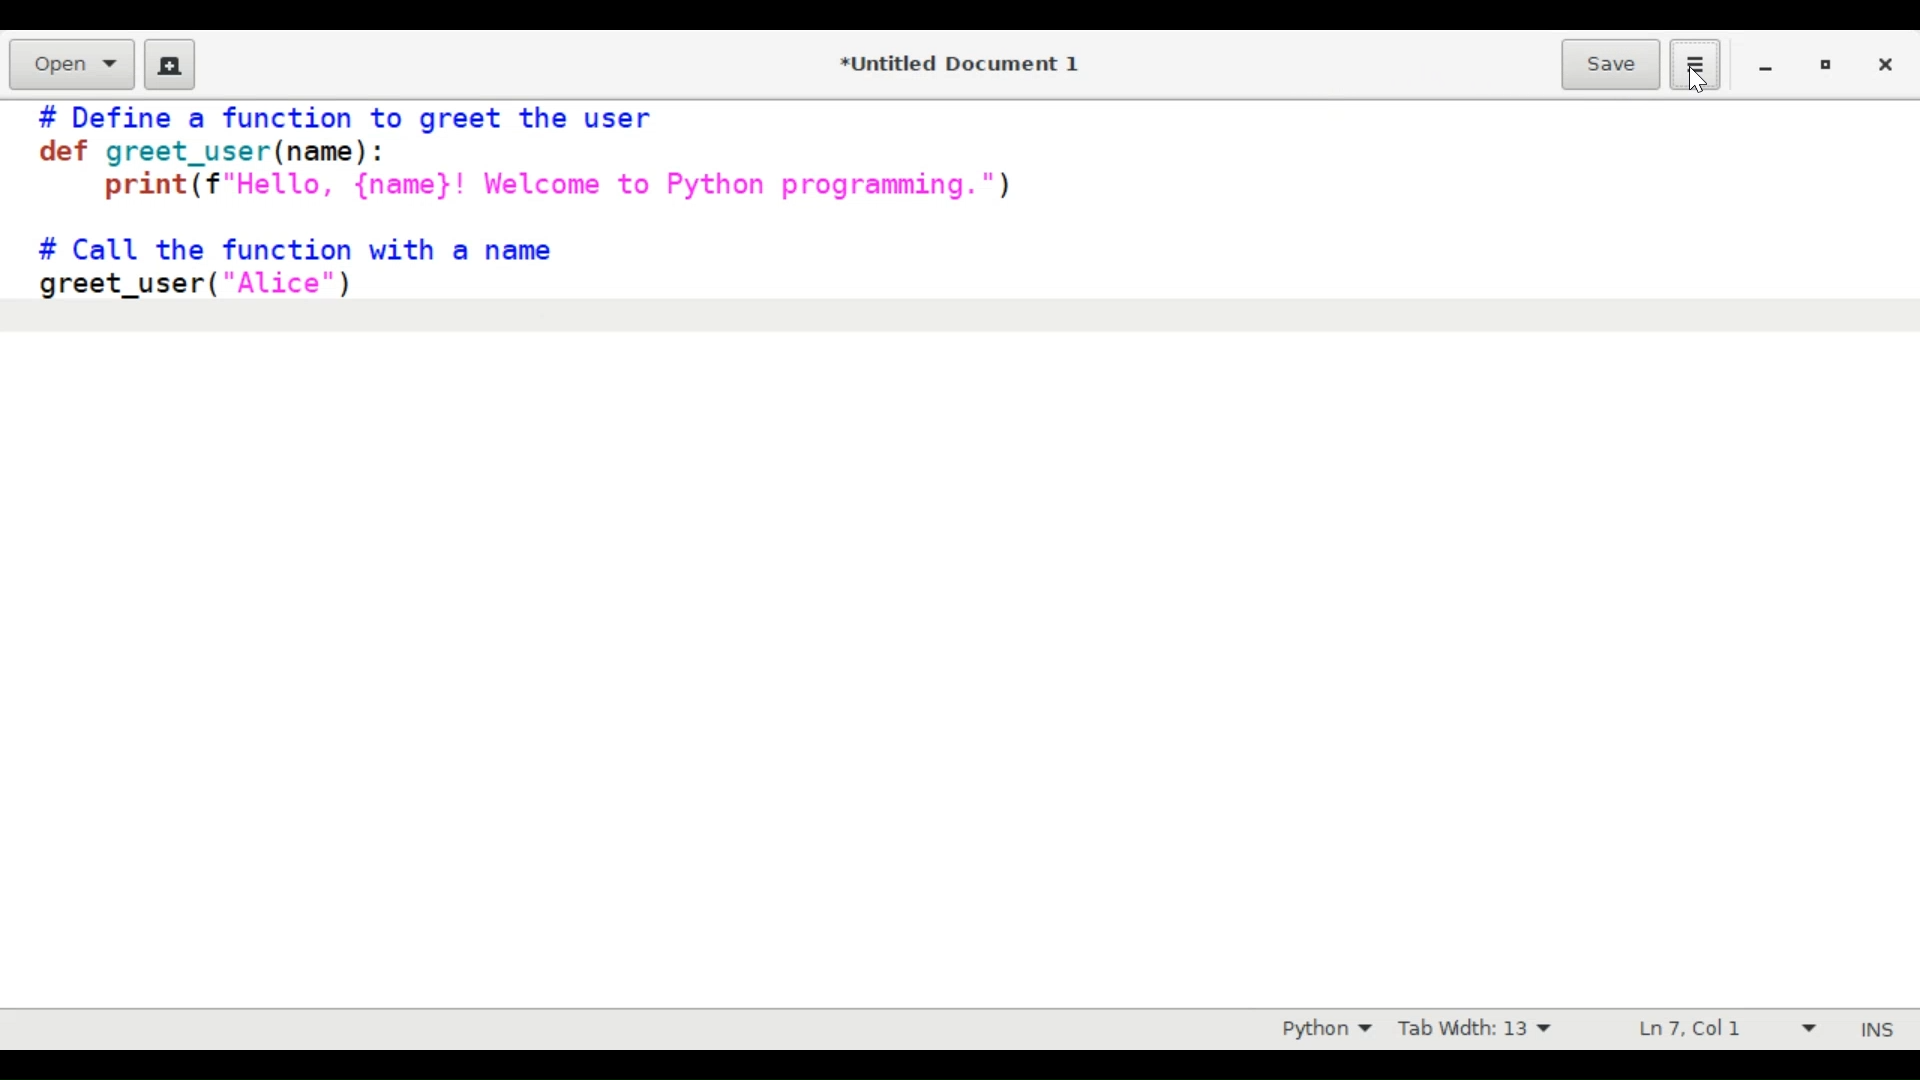 This screenshot has height=1080, width=1920. What do you see at coordinates (1613, 63) in the screenshot?
I see `Save` at bounding box center [1613, 63].